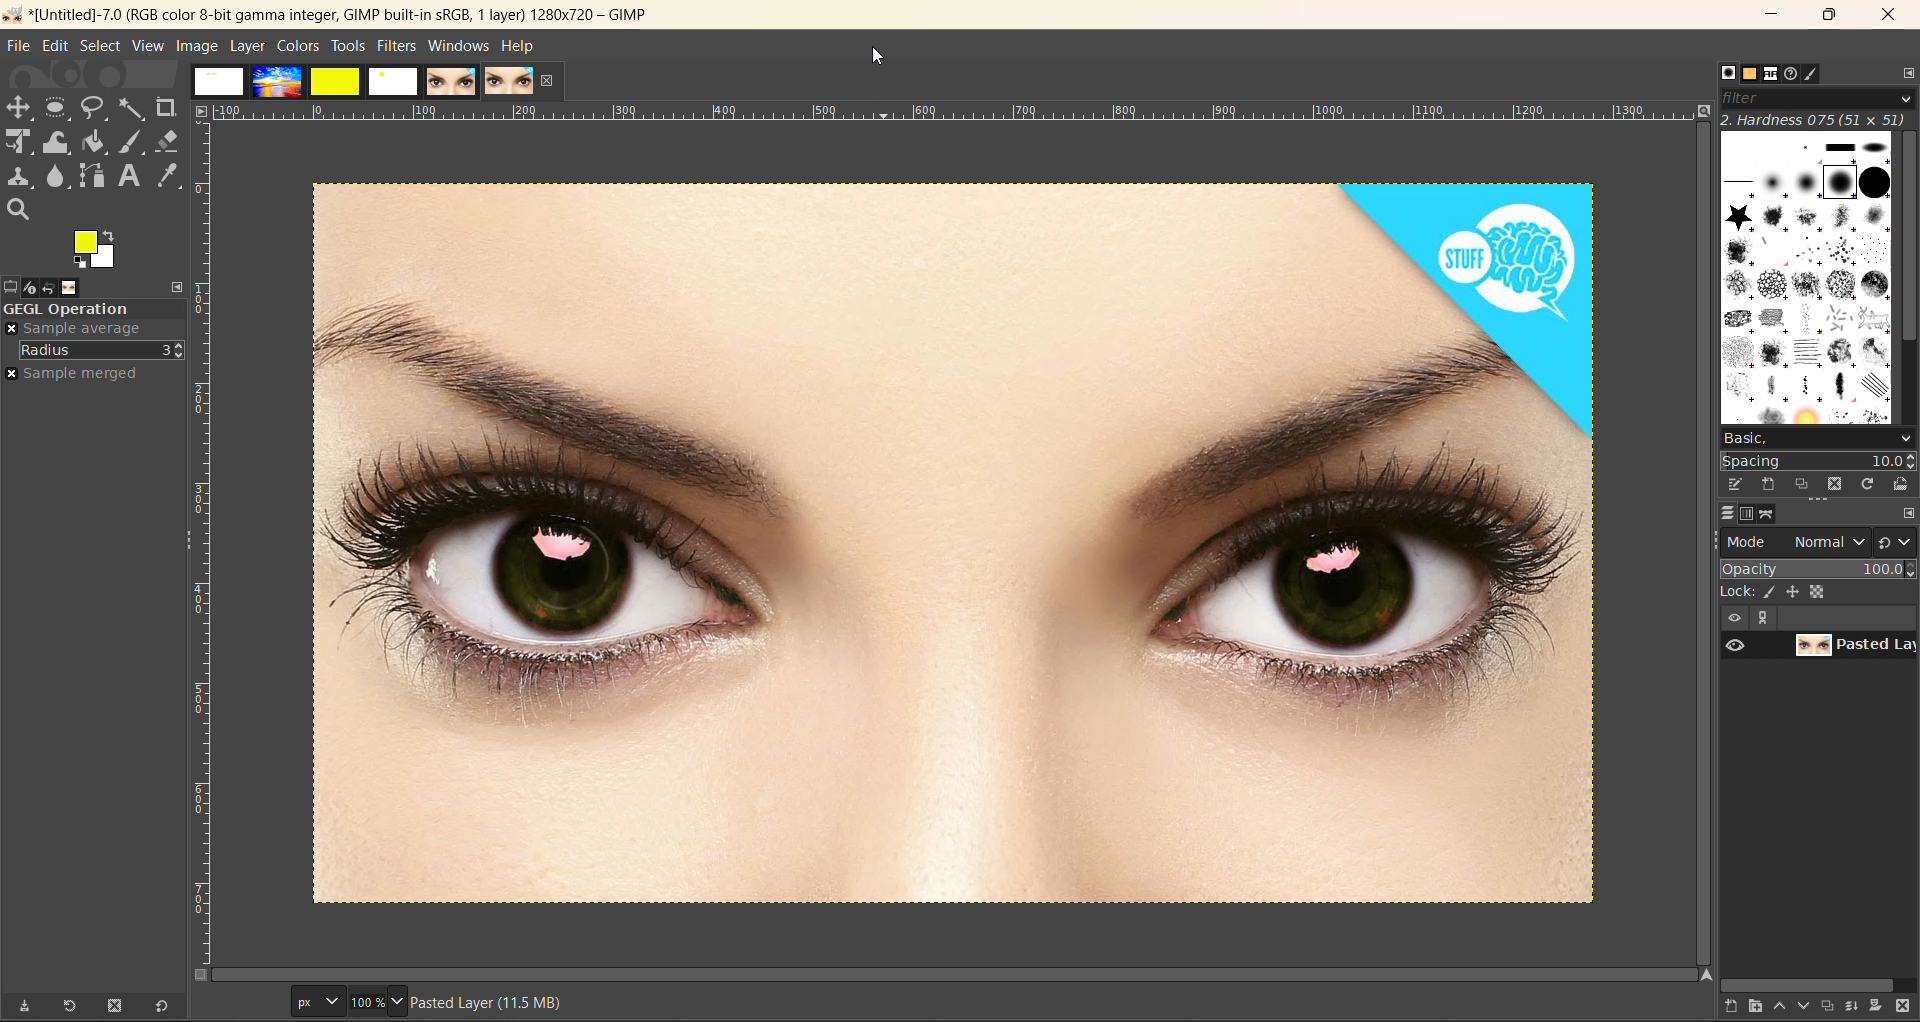 This screenshot has height=1022, width=1920. I want to click on close, so click(551, 81).